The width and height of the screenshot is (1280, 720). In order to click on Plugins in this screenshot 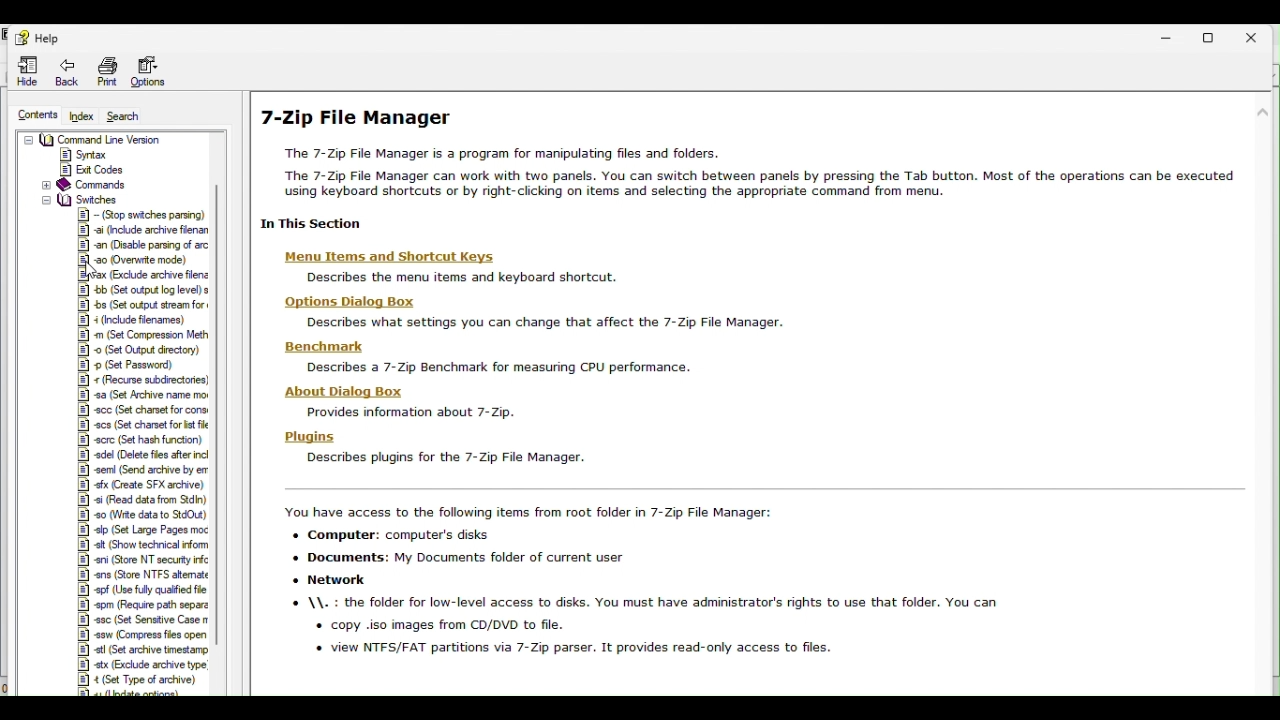, I will do `click(319, 437)`.